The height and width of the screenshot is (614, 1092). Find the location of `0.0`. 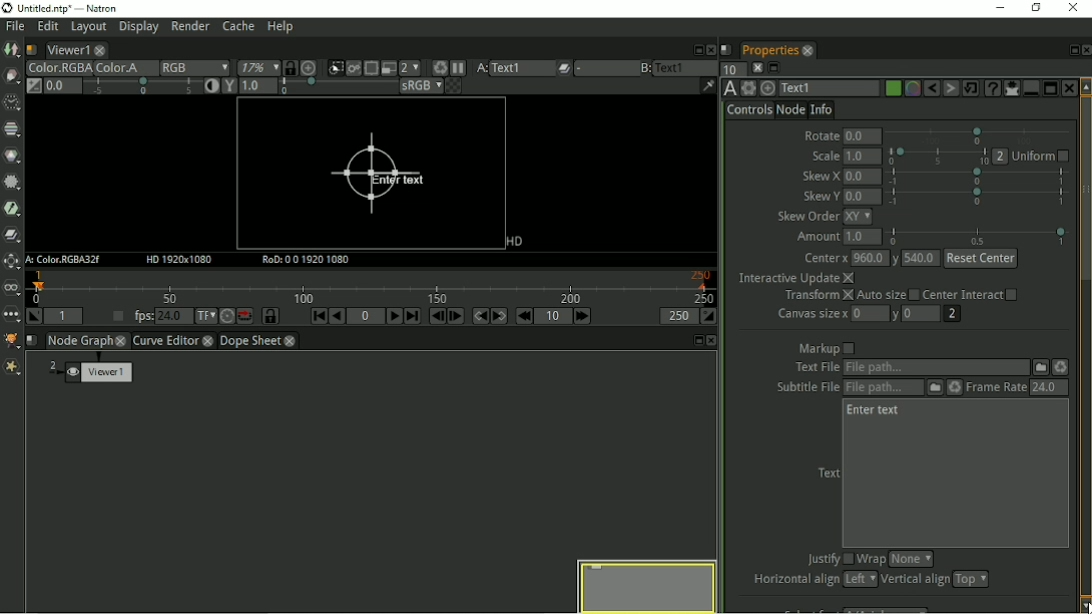

0.0 is located at coordinates (862, 136).